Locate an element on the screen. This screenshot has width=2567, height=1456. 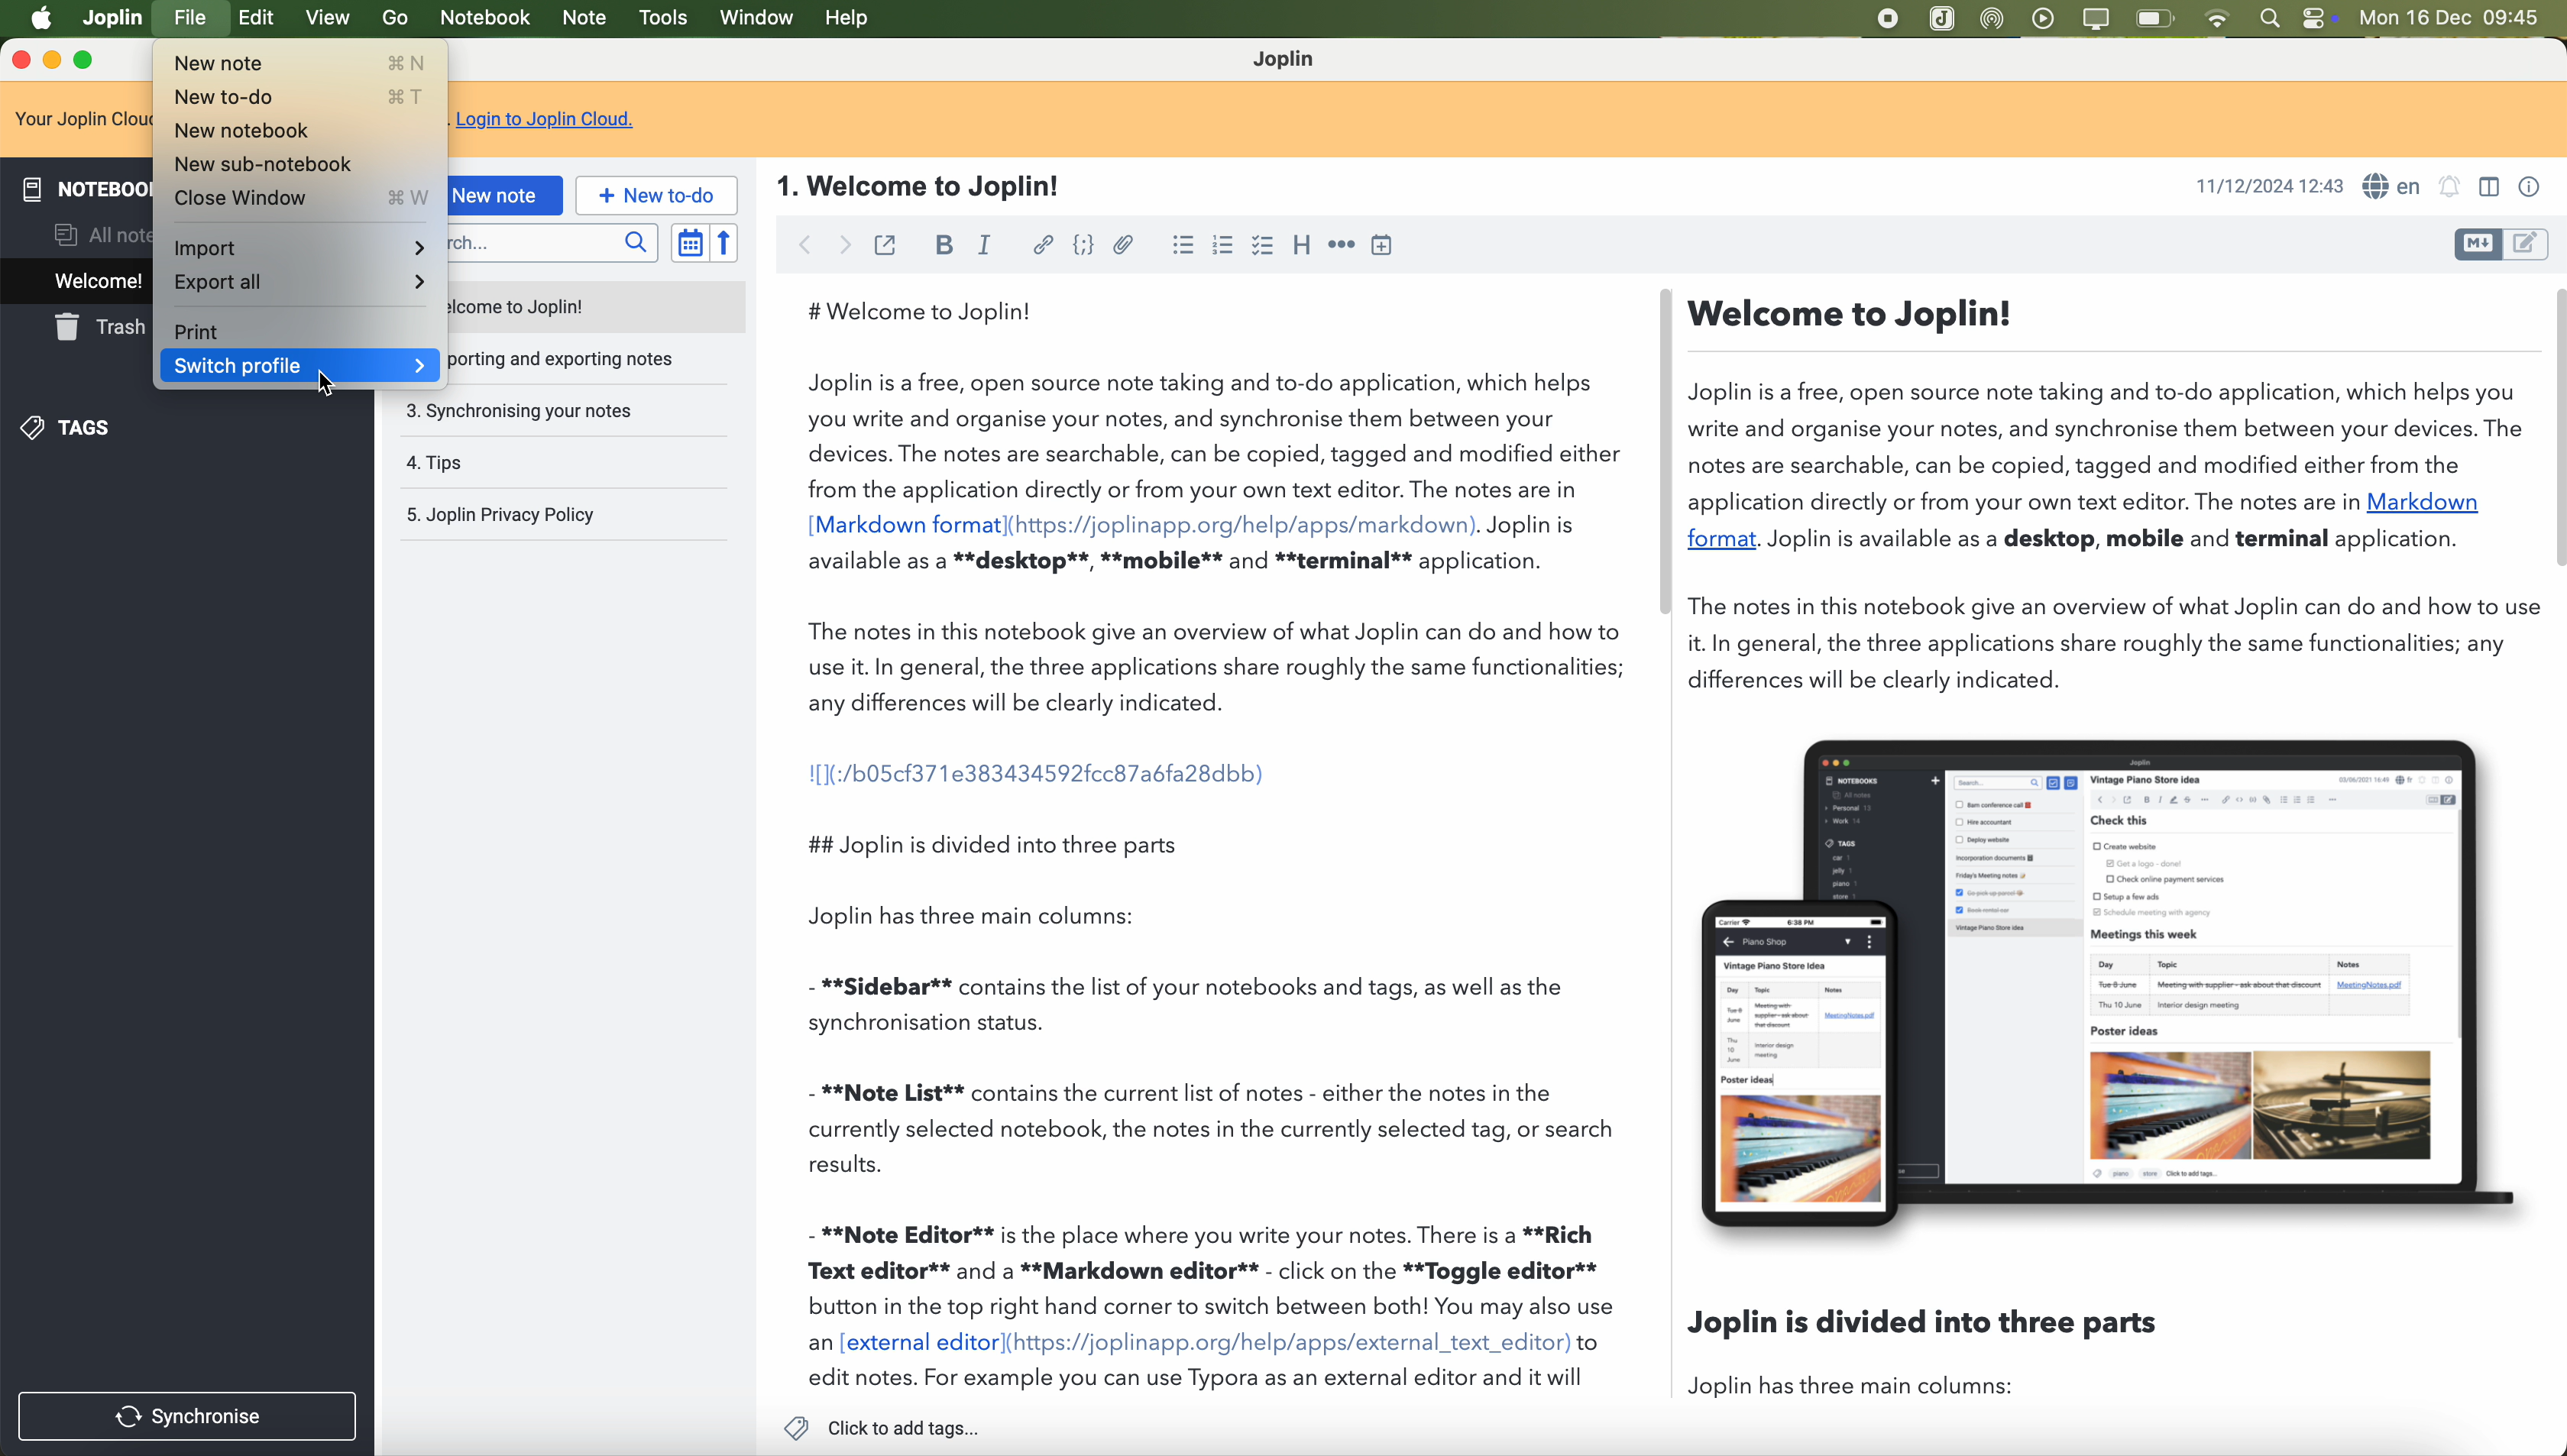
New sub-notebook is located at coordinates (300, 163).